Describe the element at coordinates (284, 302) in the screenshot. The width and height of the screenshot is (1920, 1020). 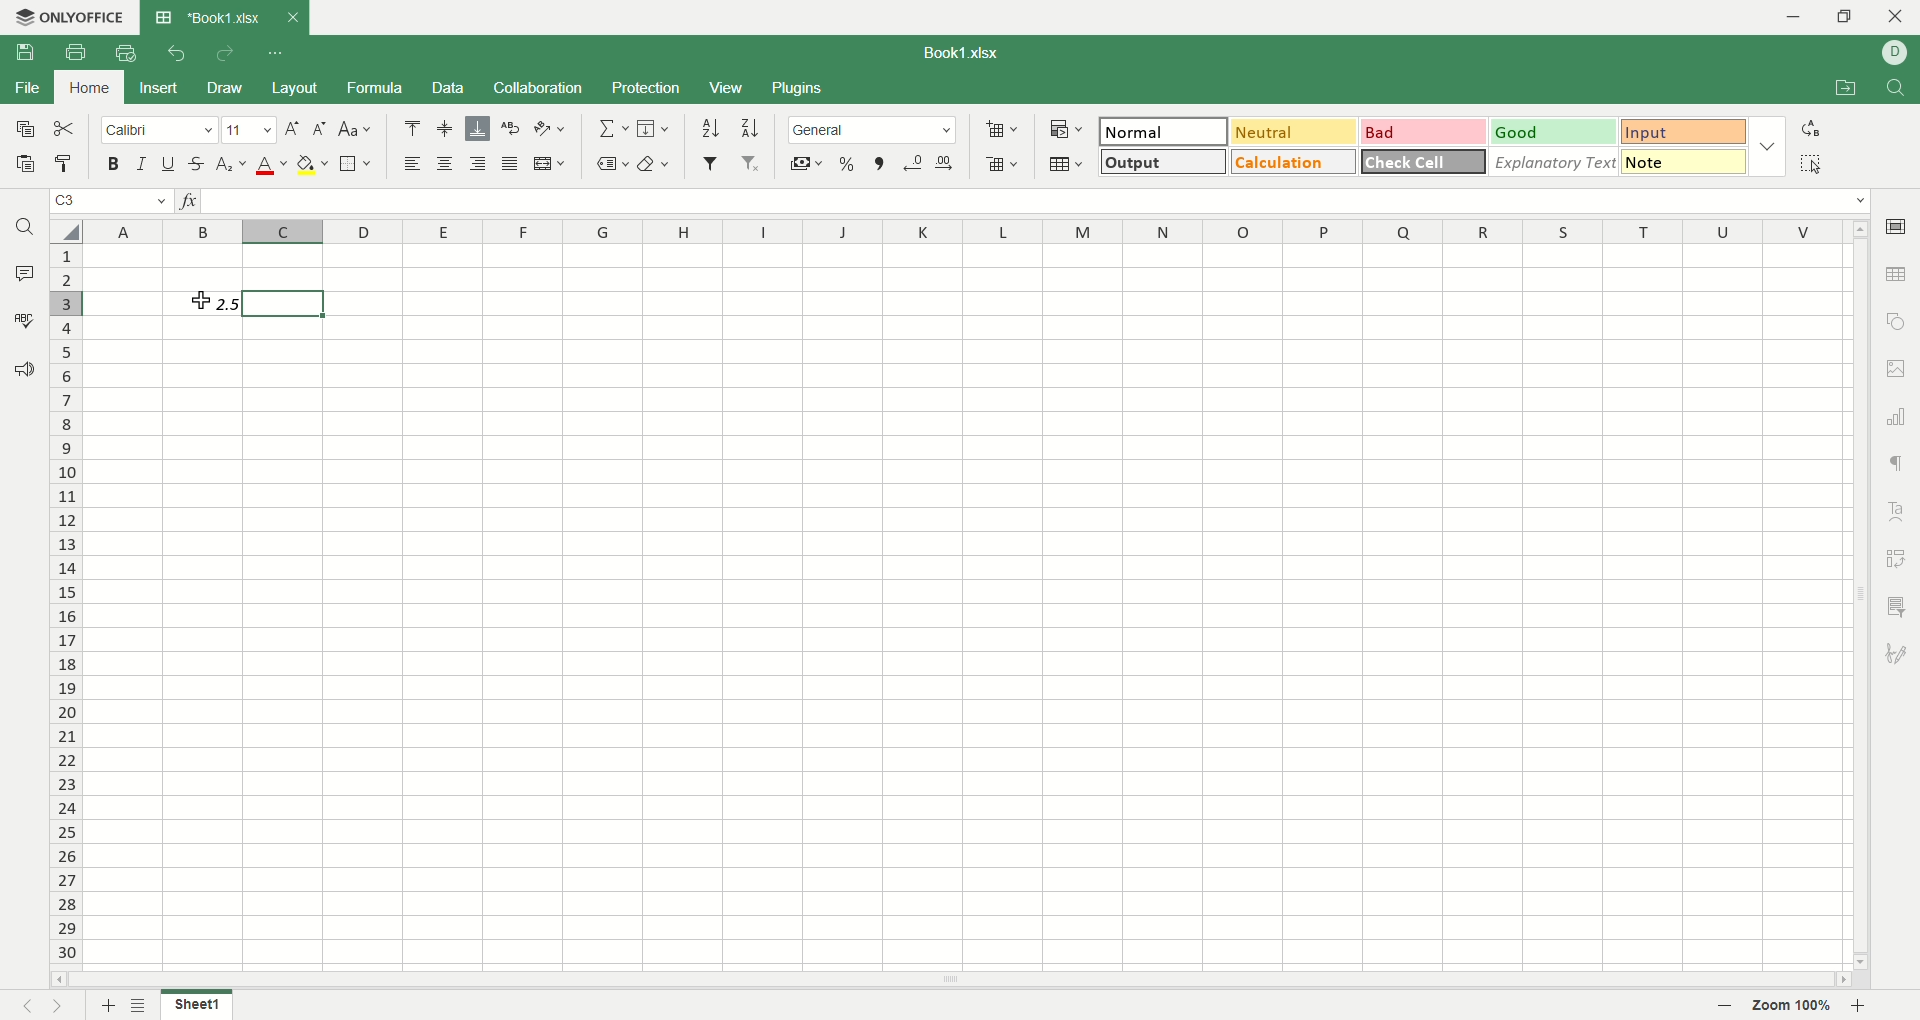
I see `selected cell` at that location.